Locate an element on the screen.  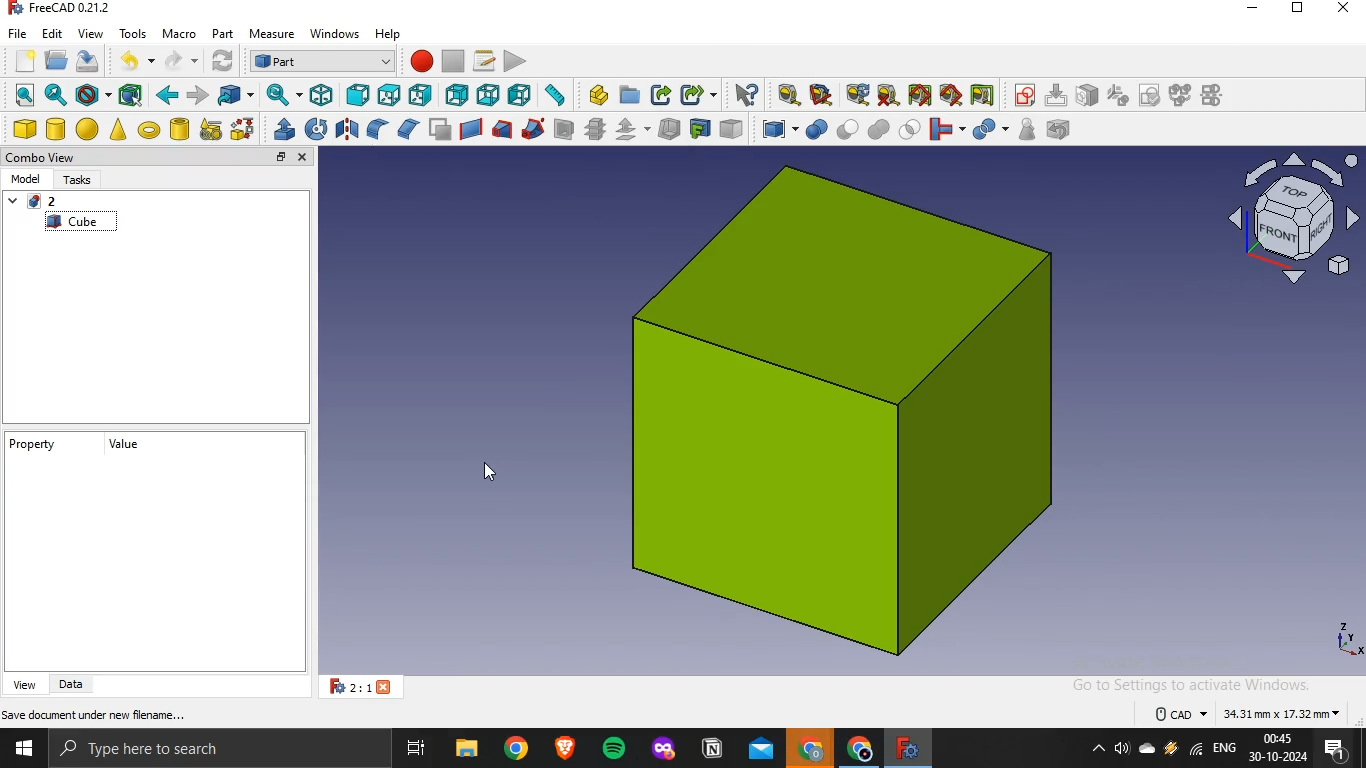
make link is located at coordinates (658, 94).